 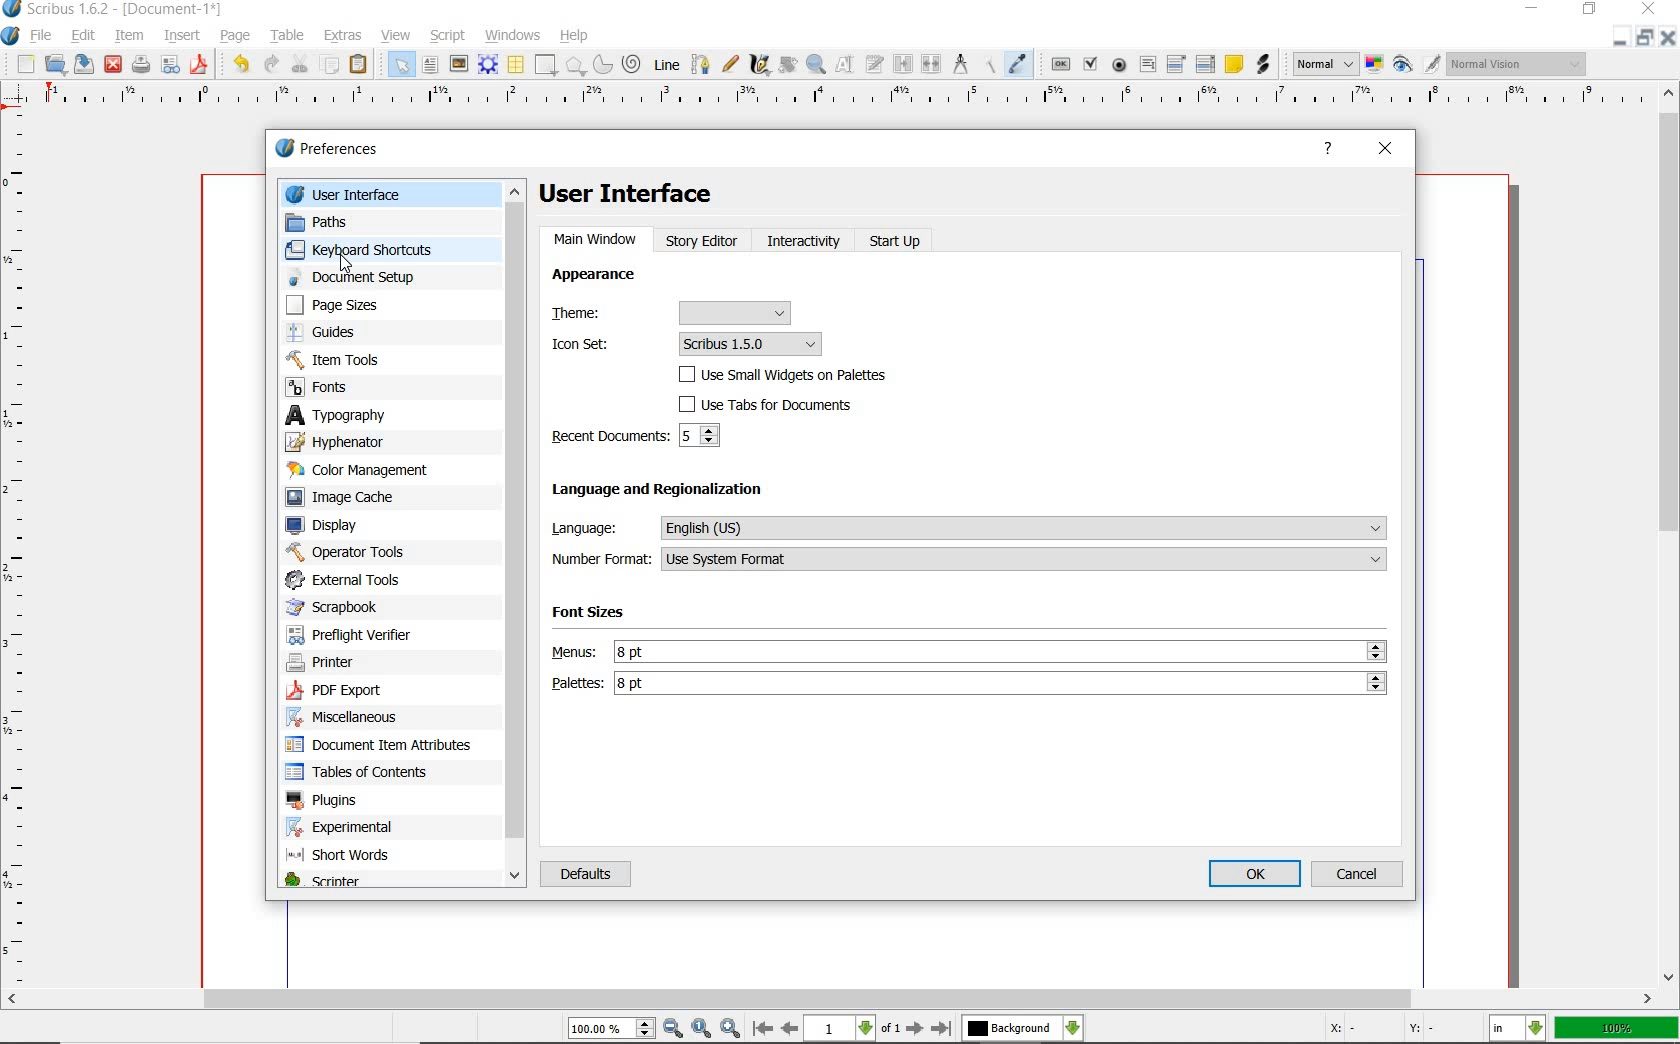 I want to click on arc, so click(x=601, y=66).